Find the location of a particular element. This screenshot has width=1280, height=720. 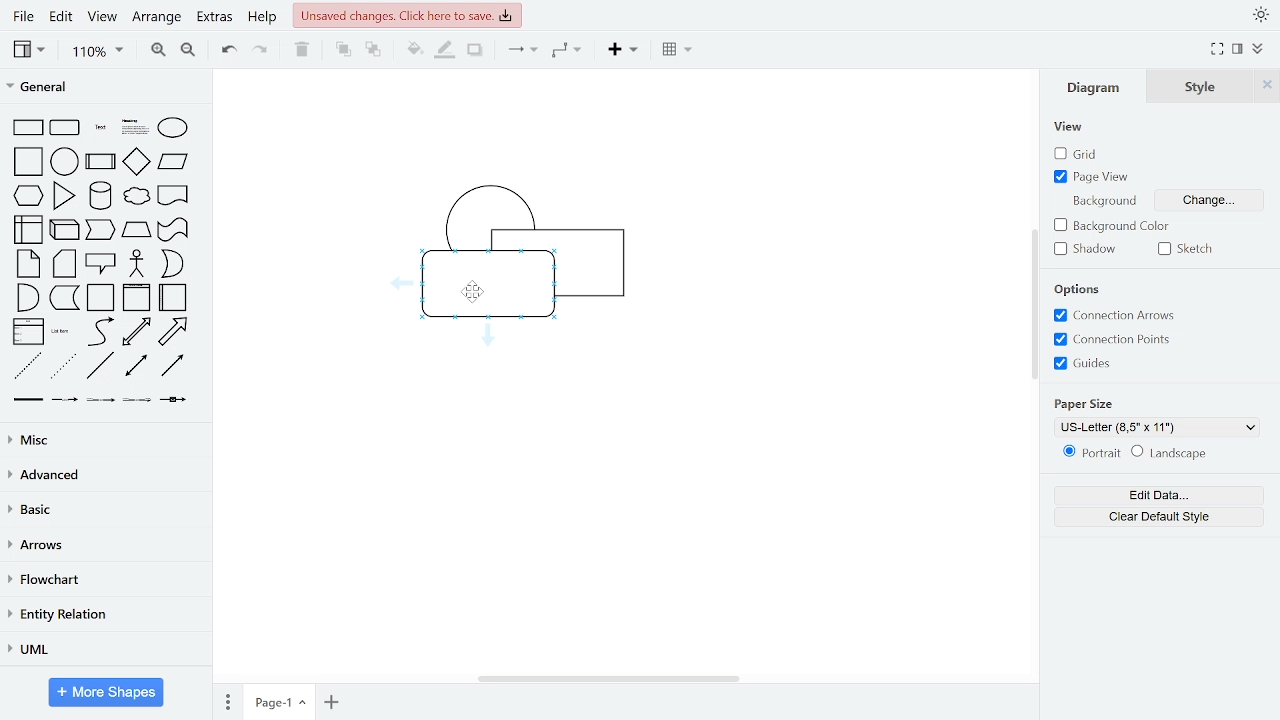

undo is located at coordinates (228, 53).